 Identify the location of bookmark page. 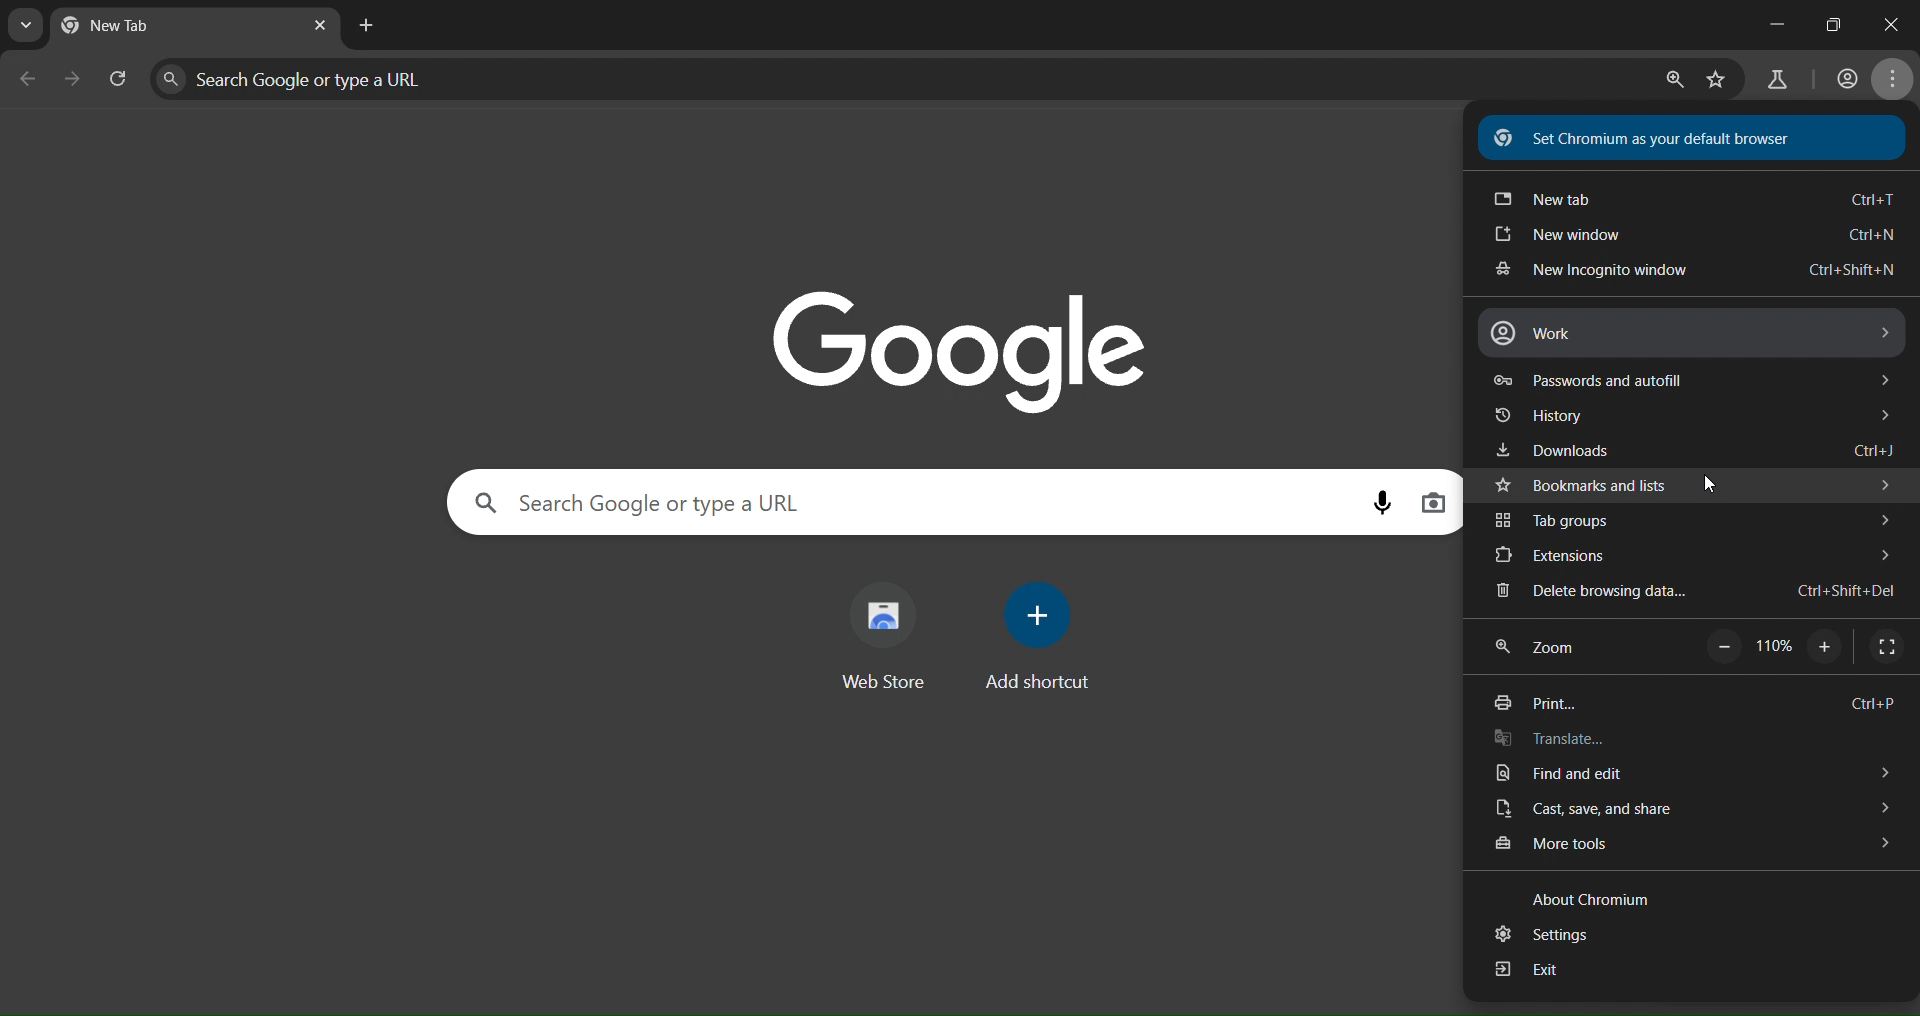
(1718, 78).